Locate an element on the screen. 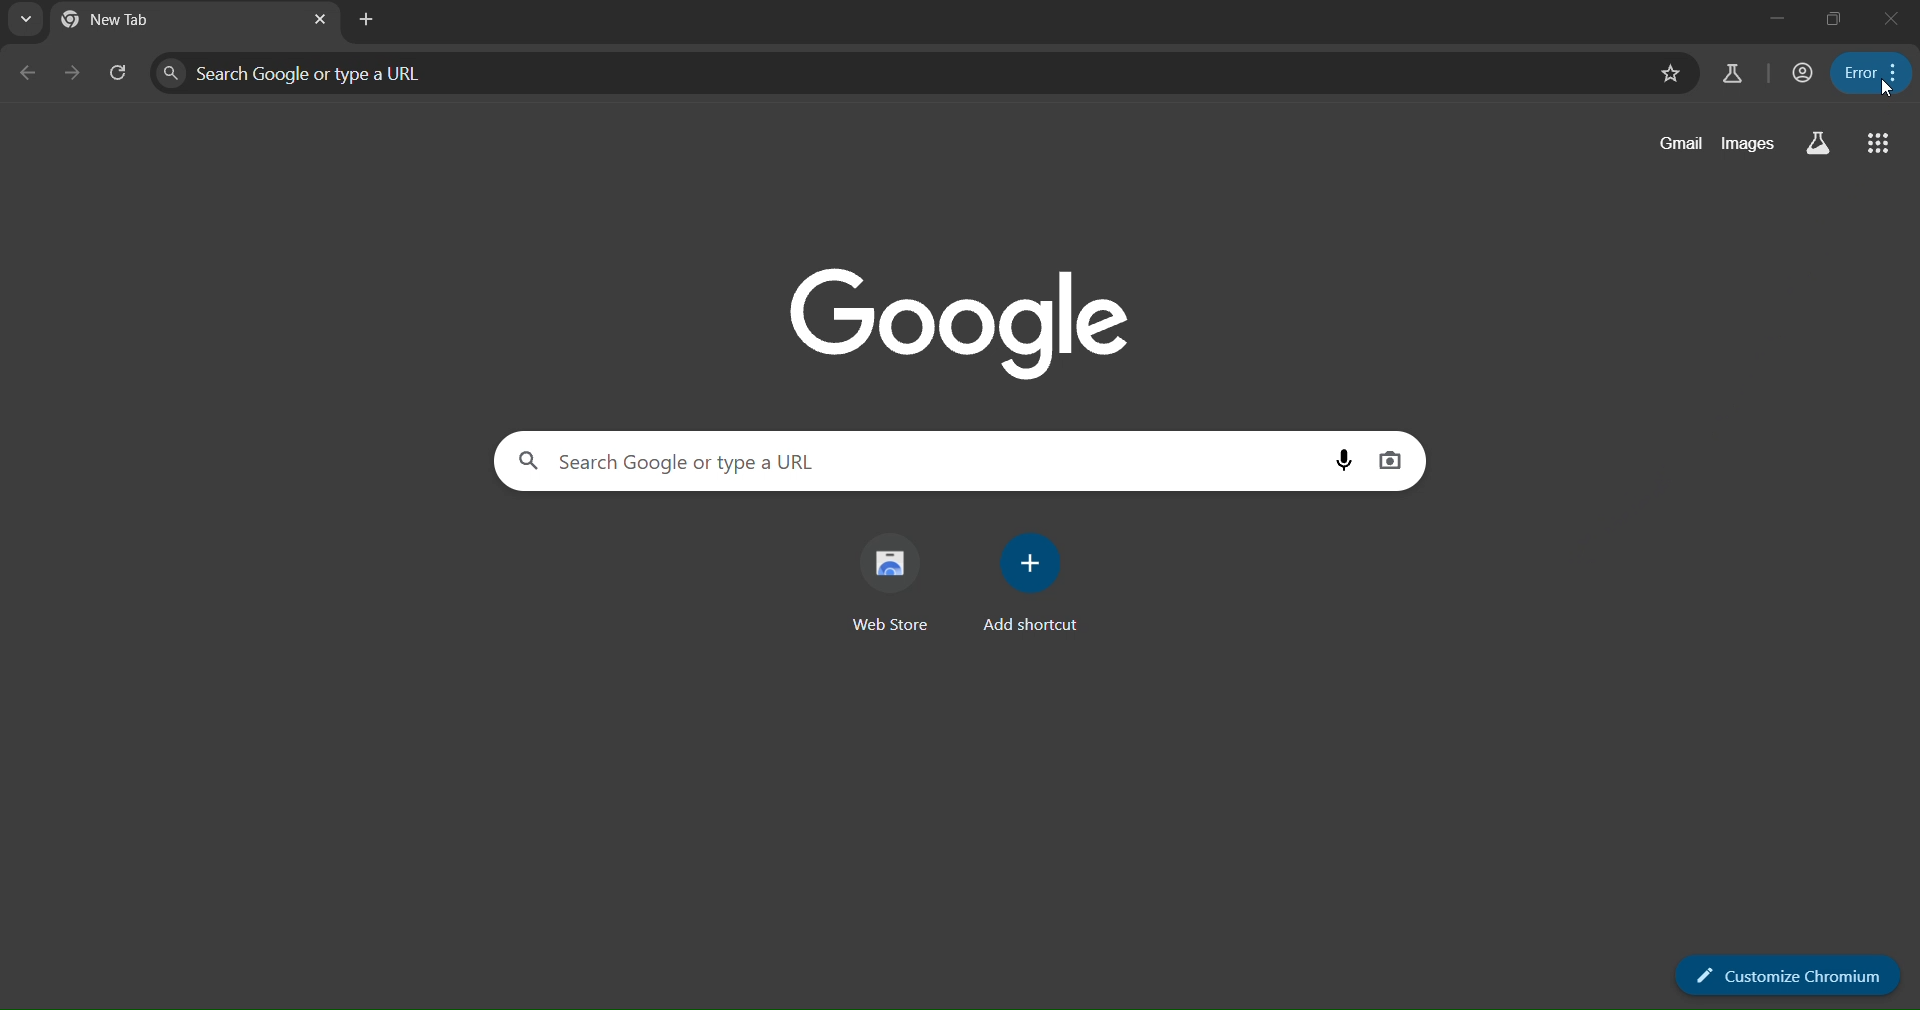 Image resolution: width=1920 pixels, height=1010 pixels. restore down is located at coordinates (1835, 21).